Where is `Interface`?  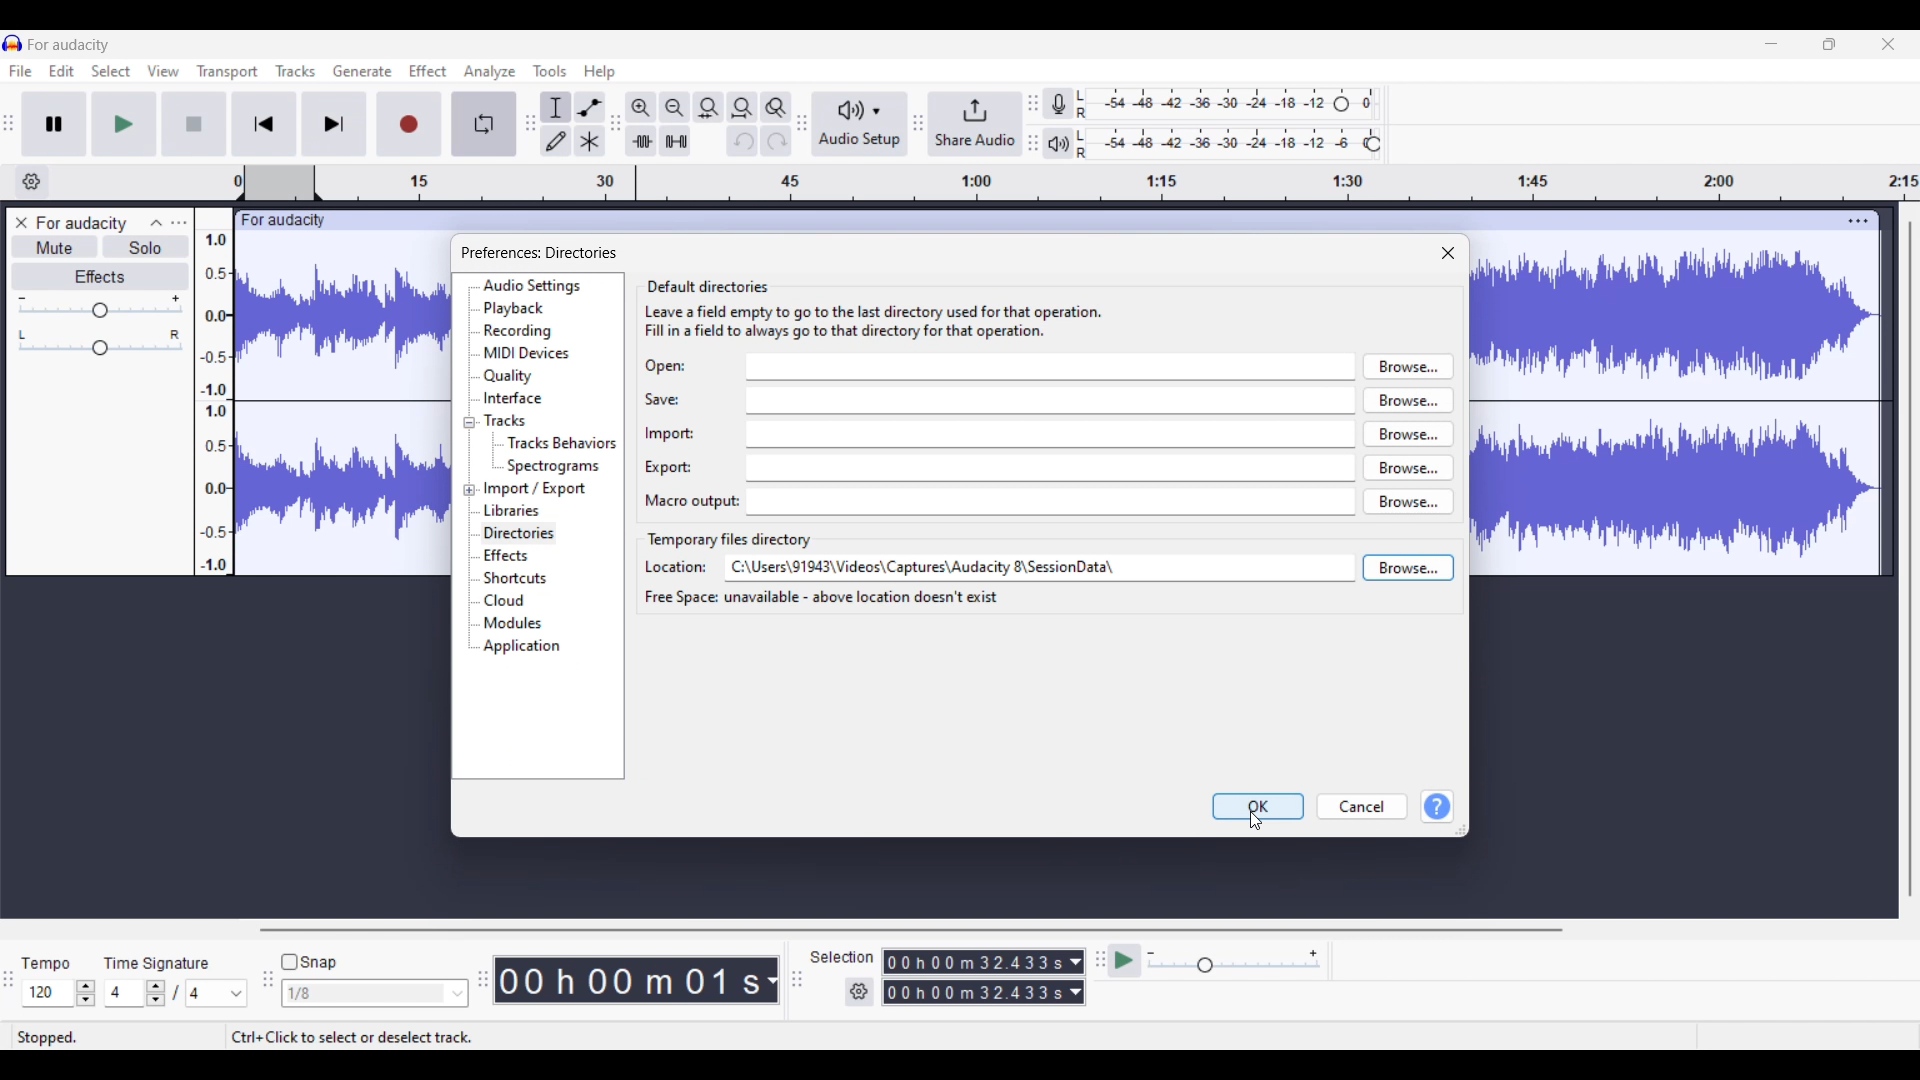 Interface is located at coordinates (514, 398).